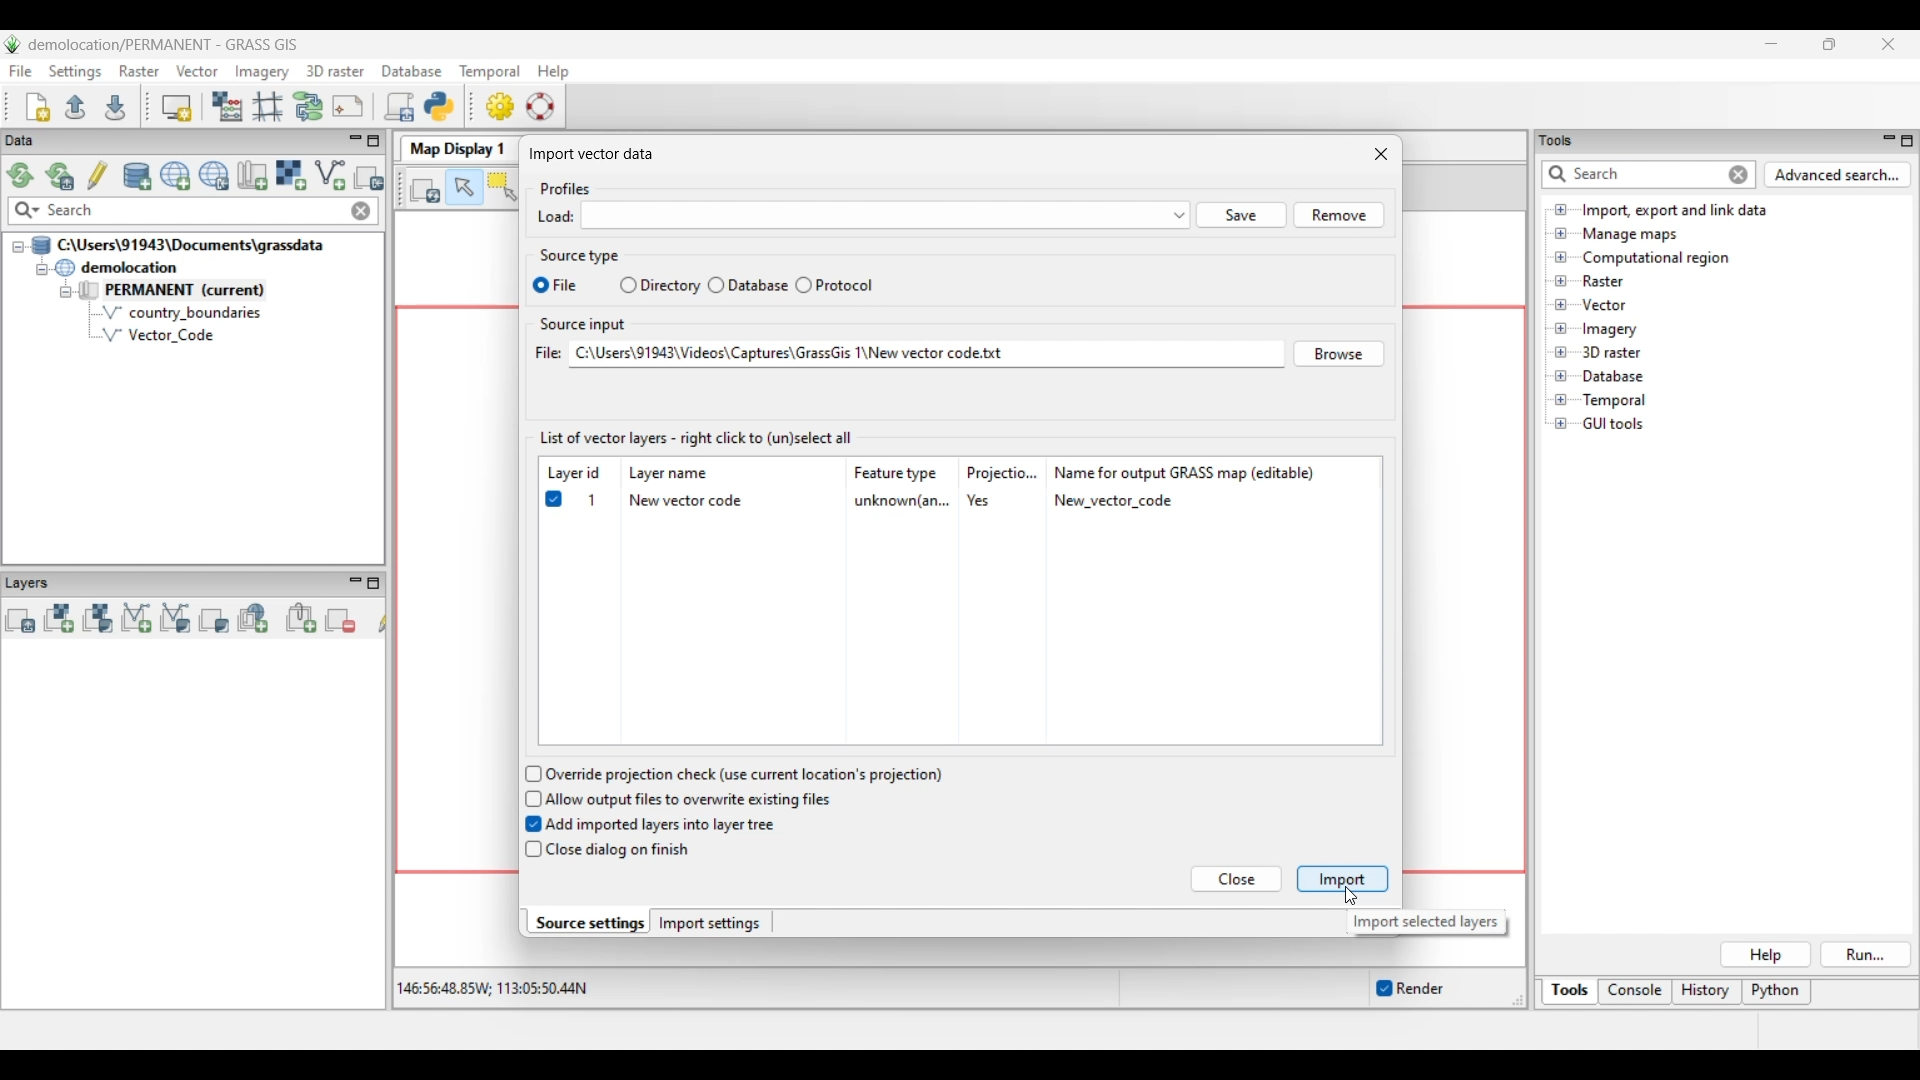 The width and height of the screenshot is (1920, 1080). I want to click on Add web service layer, so click(253, 618).